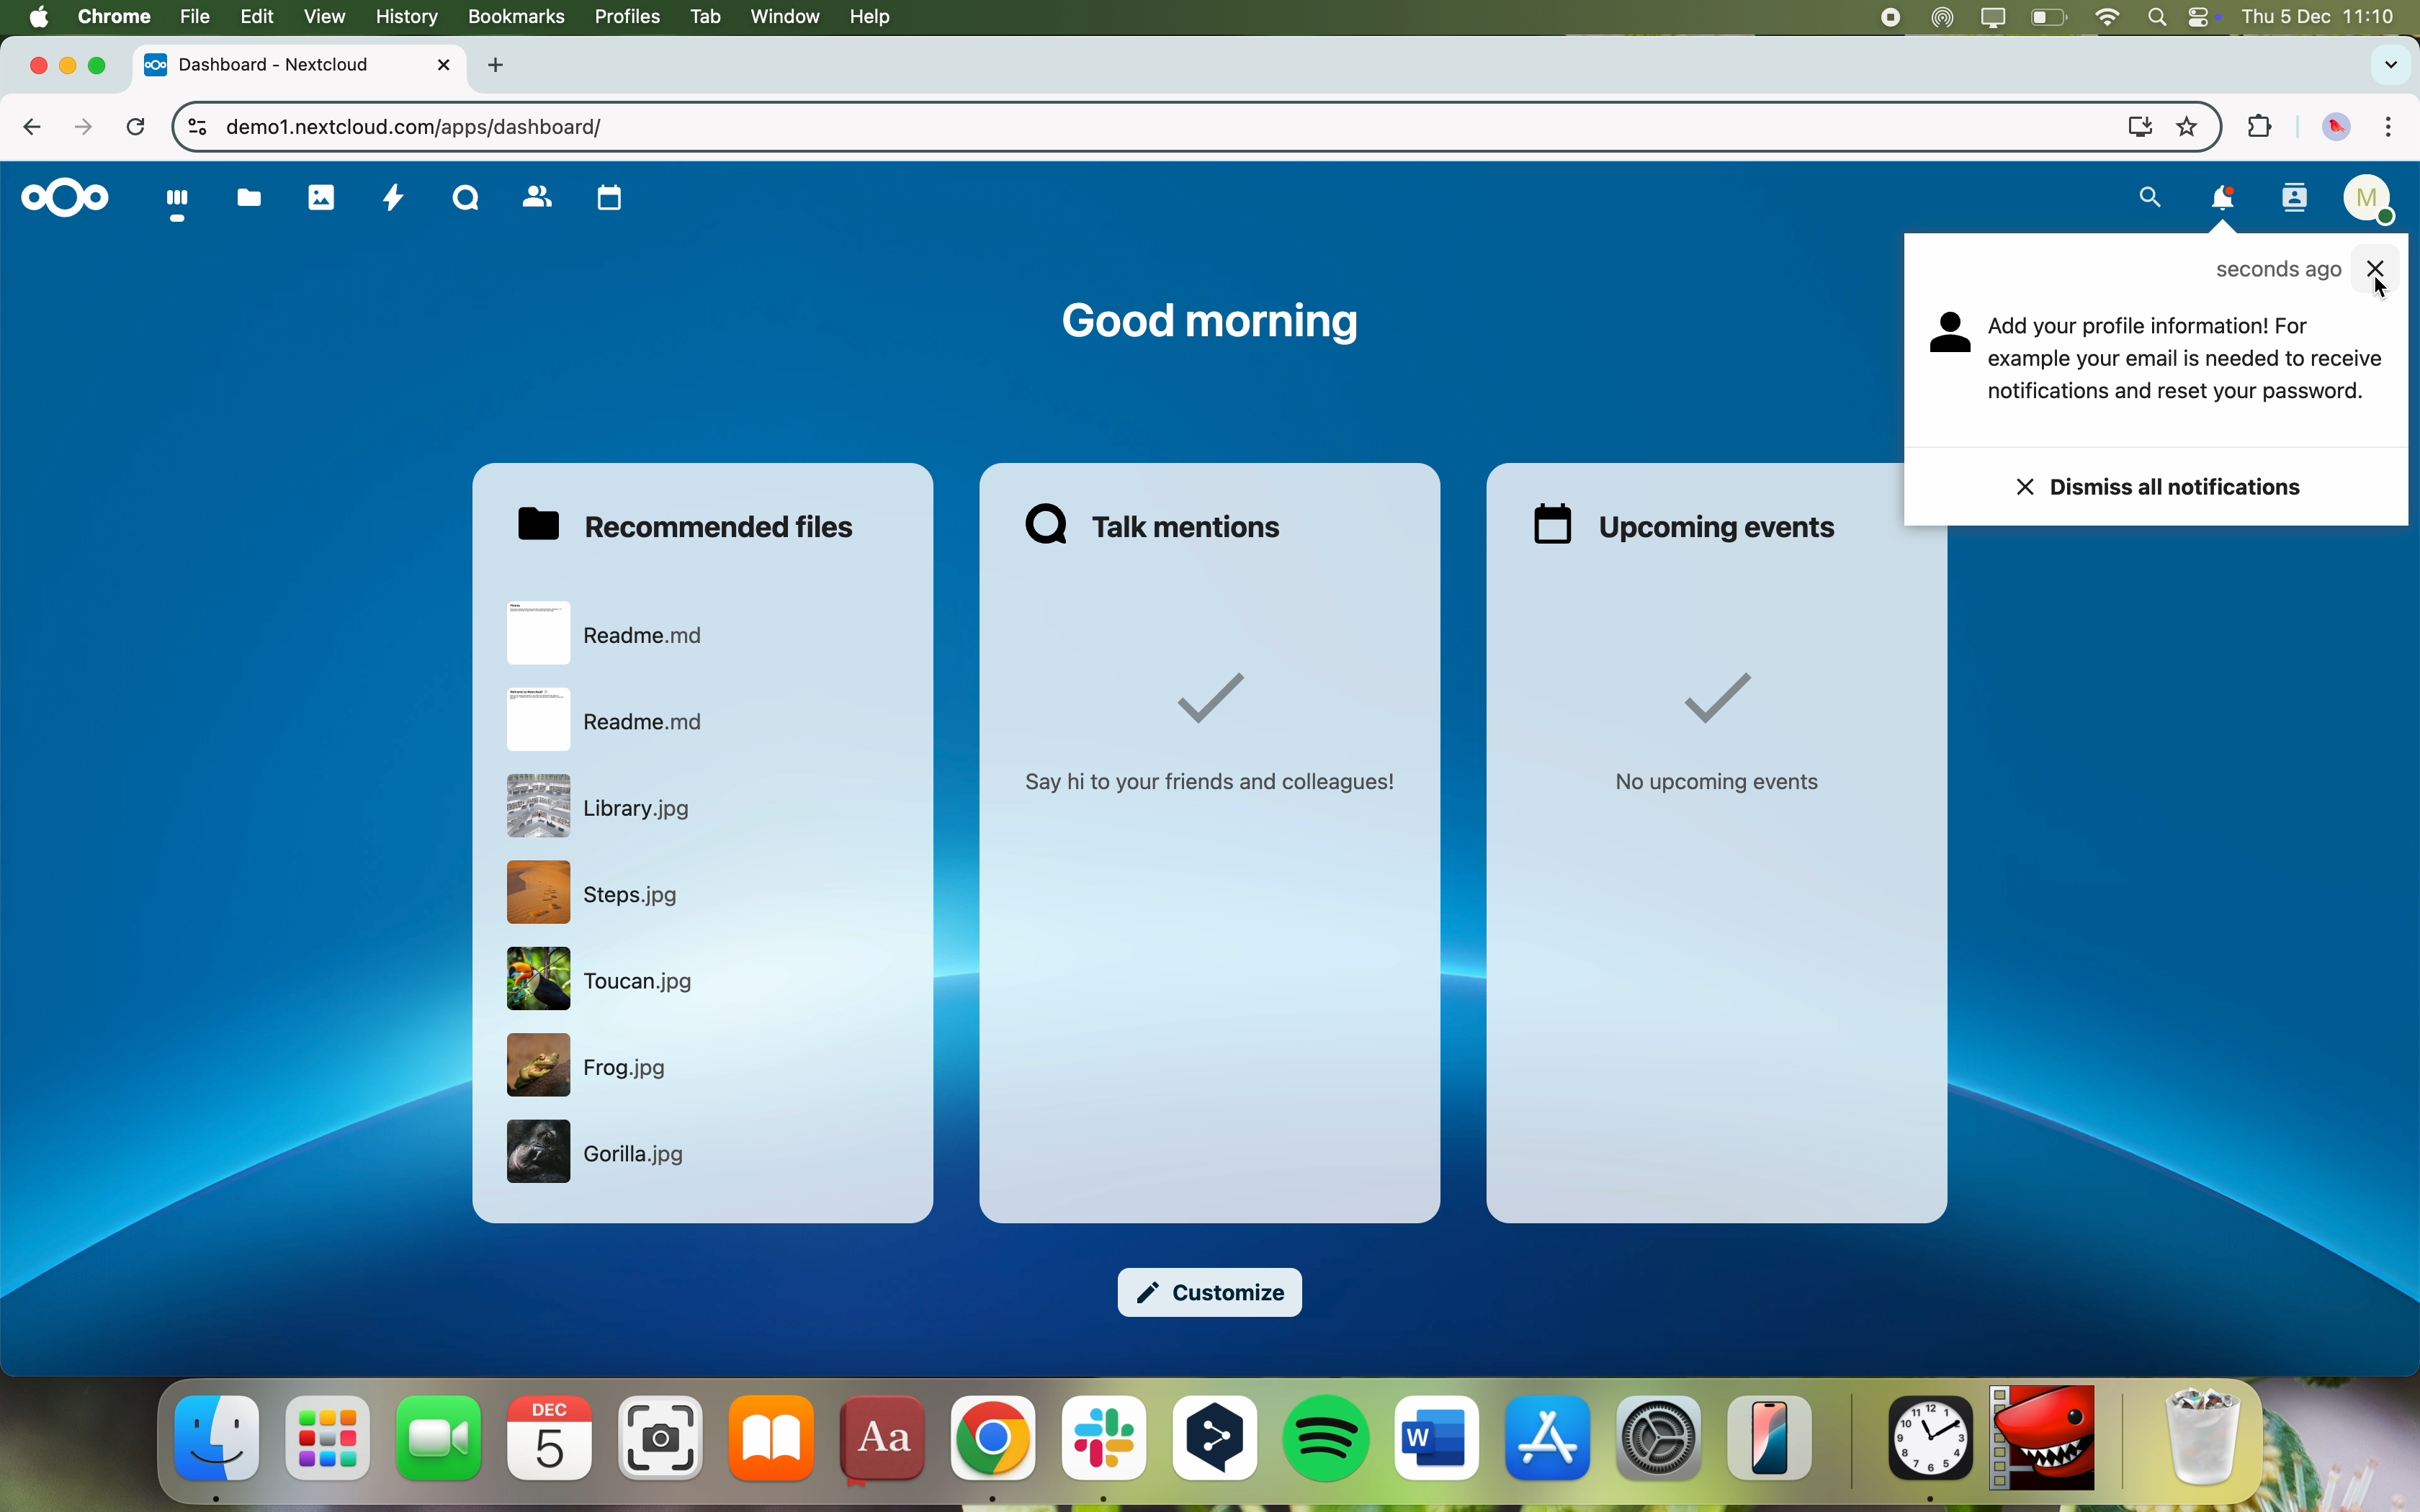  Describe the element at coordinates (2388, 129) in the screenshot. I see `customize and control Google Chrome` at that location.